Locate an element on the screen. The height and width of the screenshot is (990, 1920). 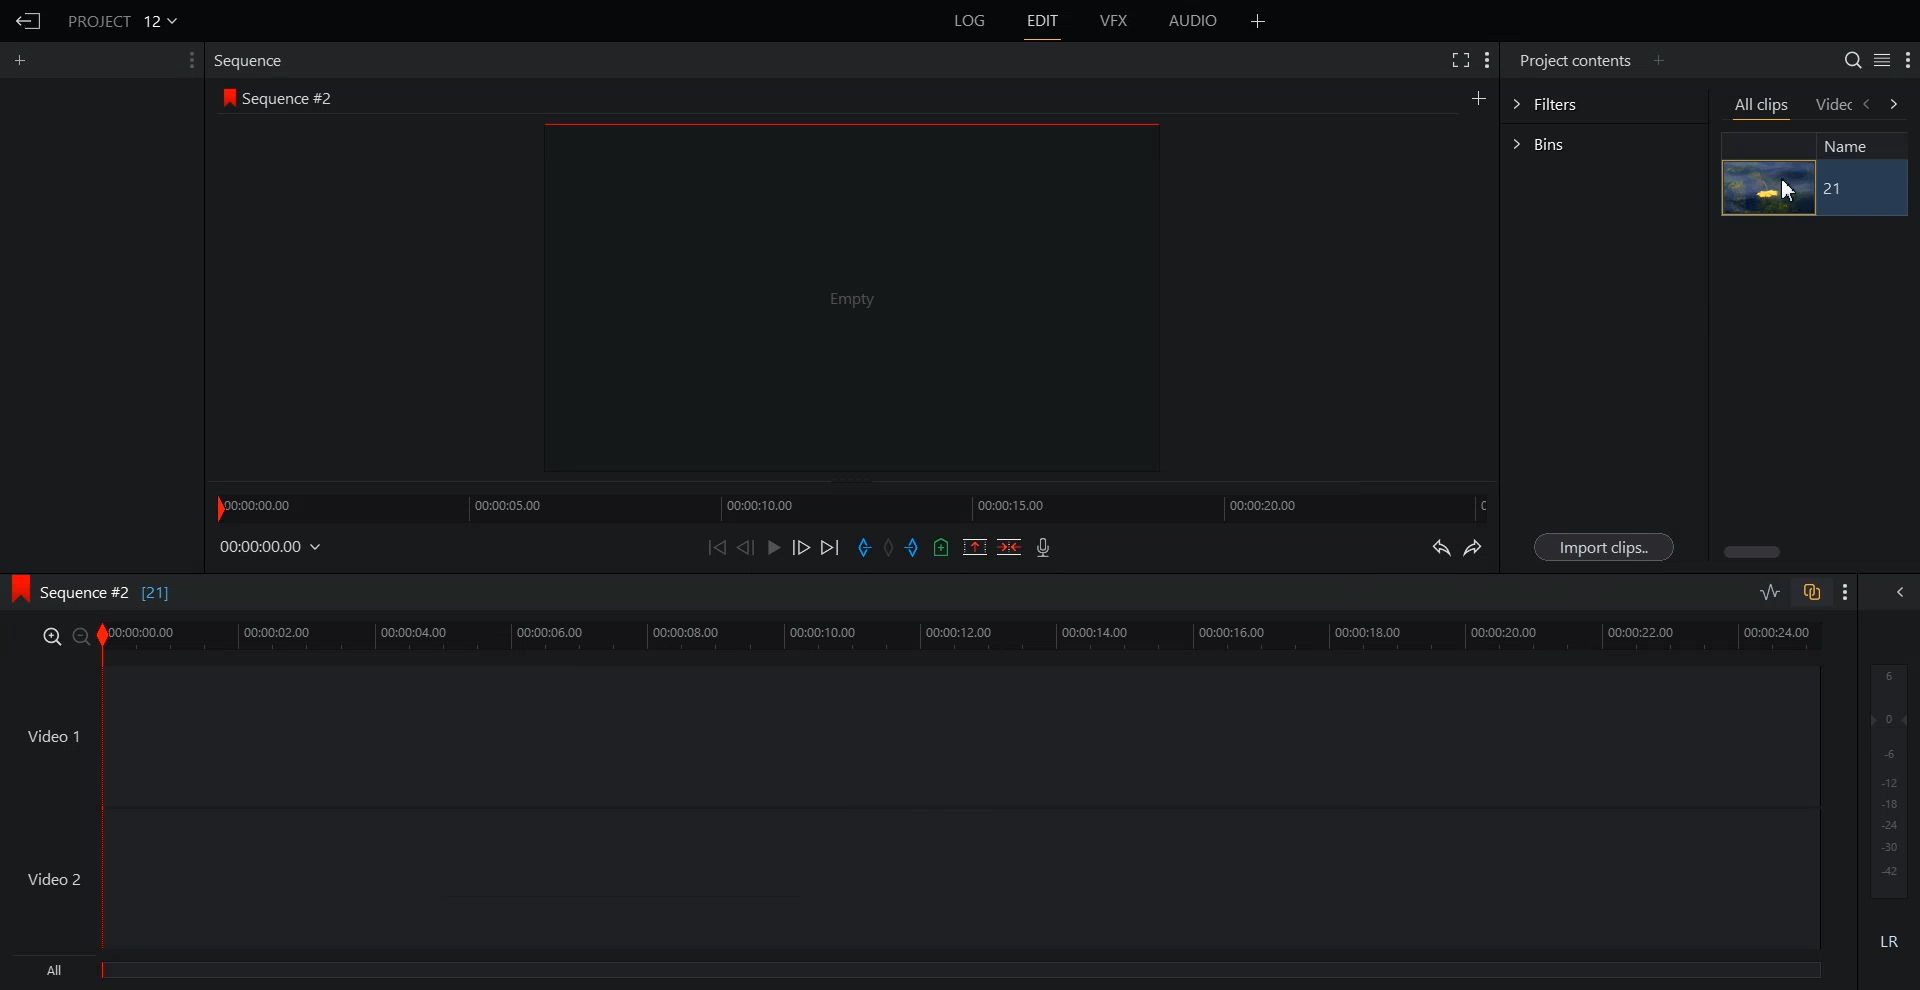
Add Panel is located at coordinates (1259, 21).